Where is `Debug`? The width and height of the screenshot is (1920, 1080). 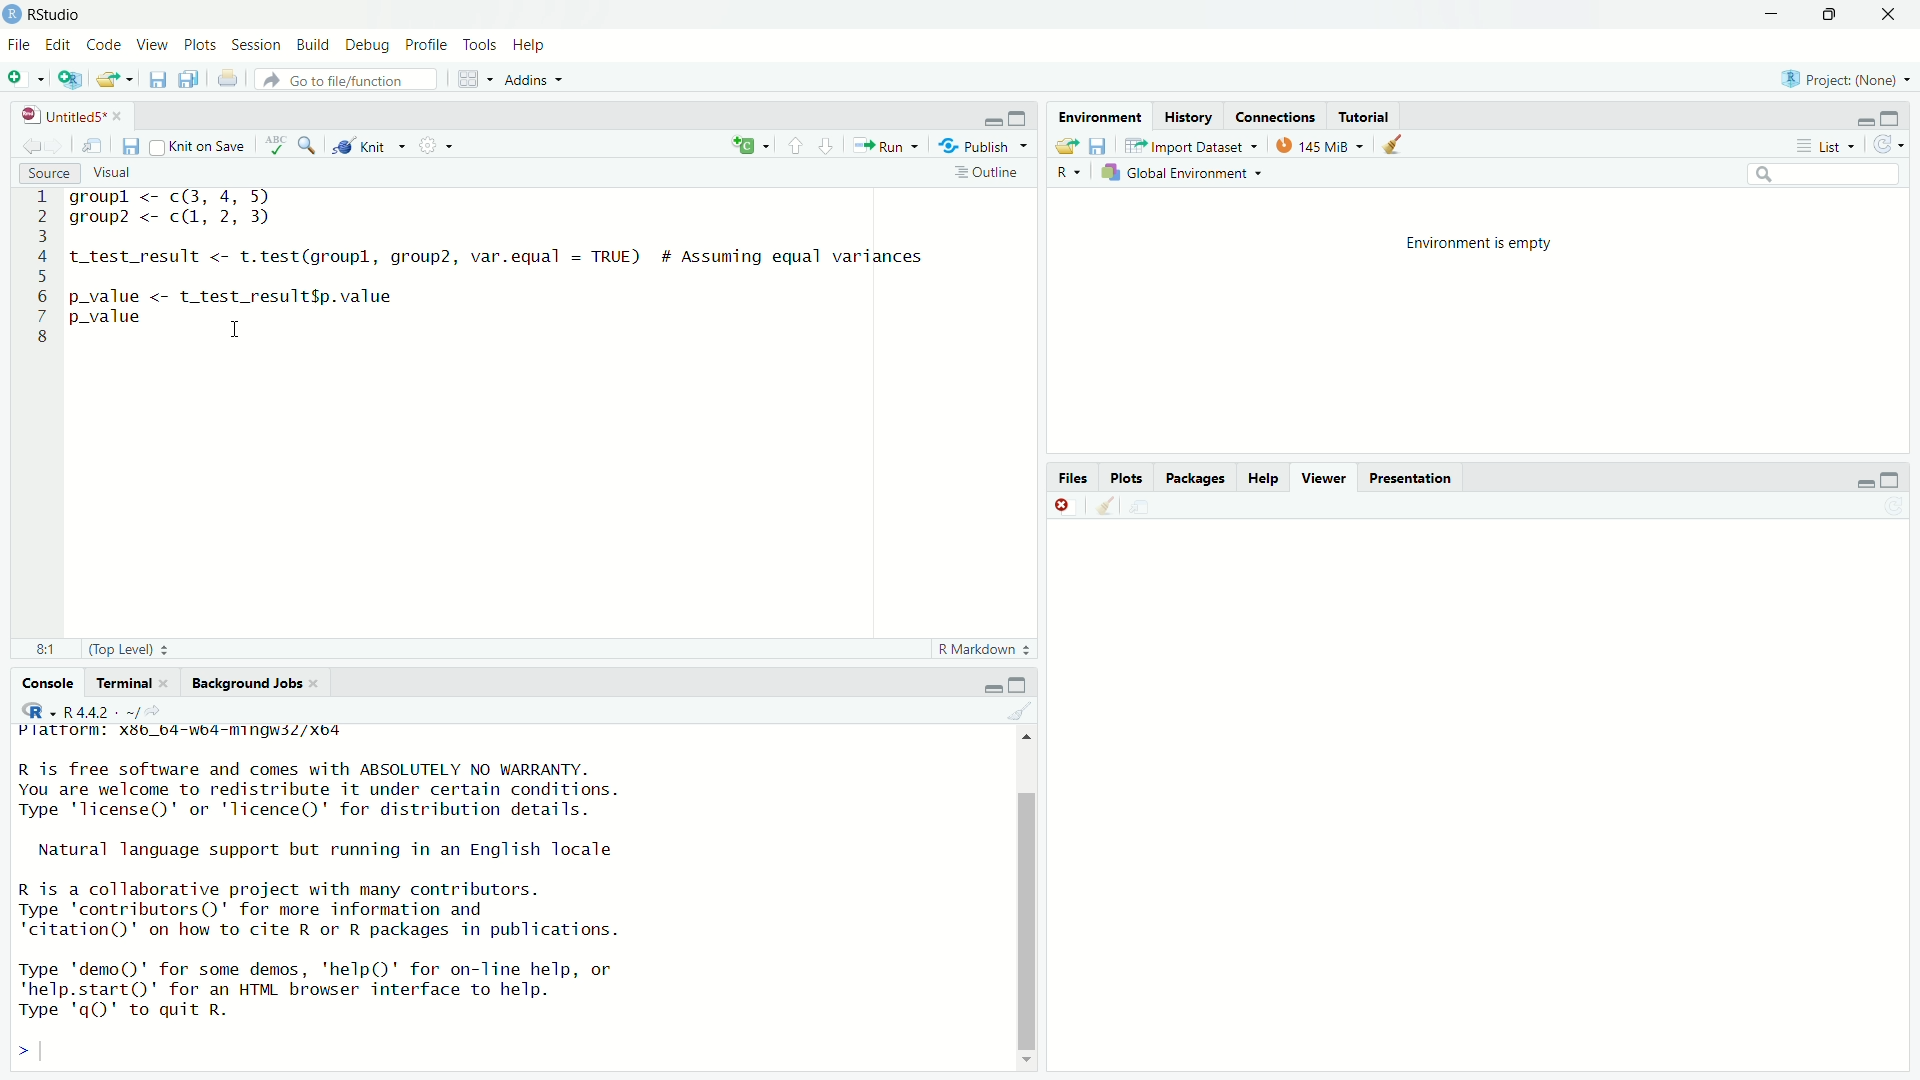 Debug is located at coordinates (365, 42).